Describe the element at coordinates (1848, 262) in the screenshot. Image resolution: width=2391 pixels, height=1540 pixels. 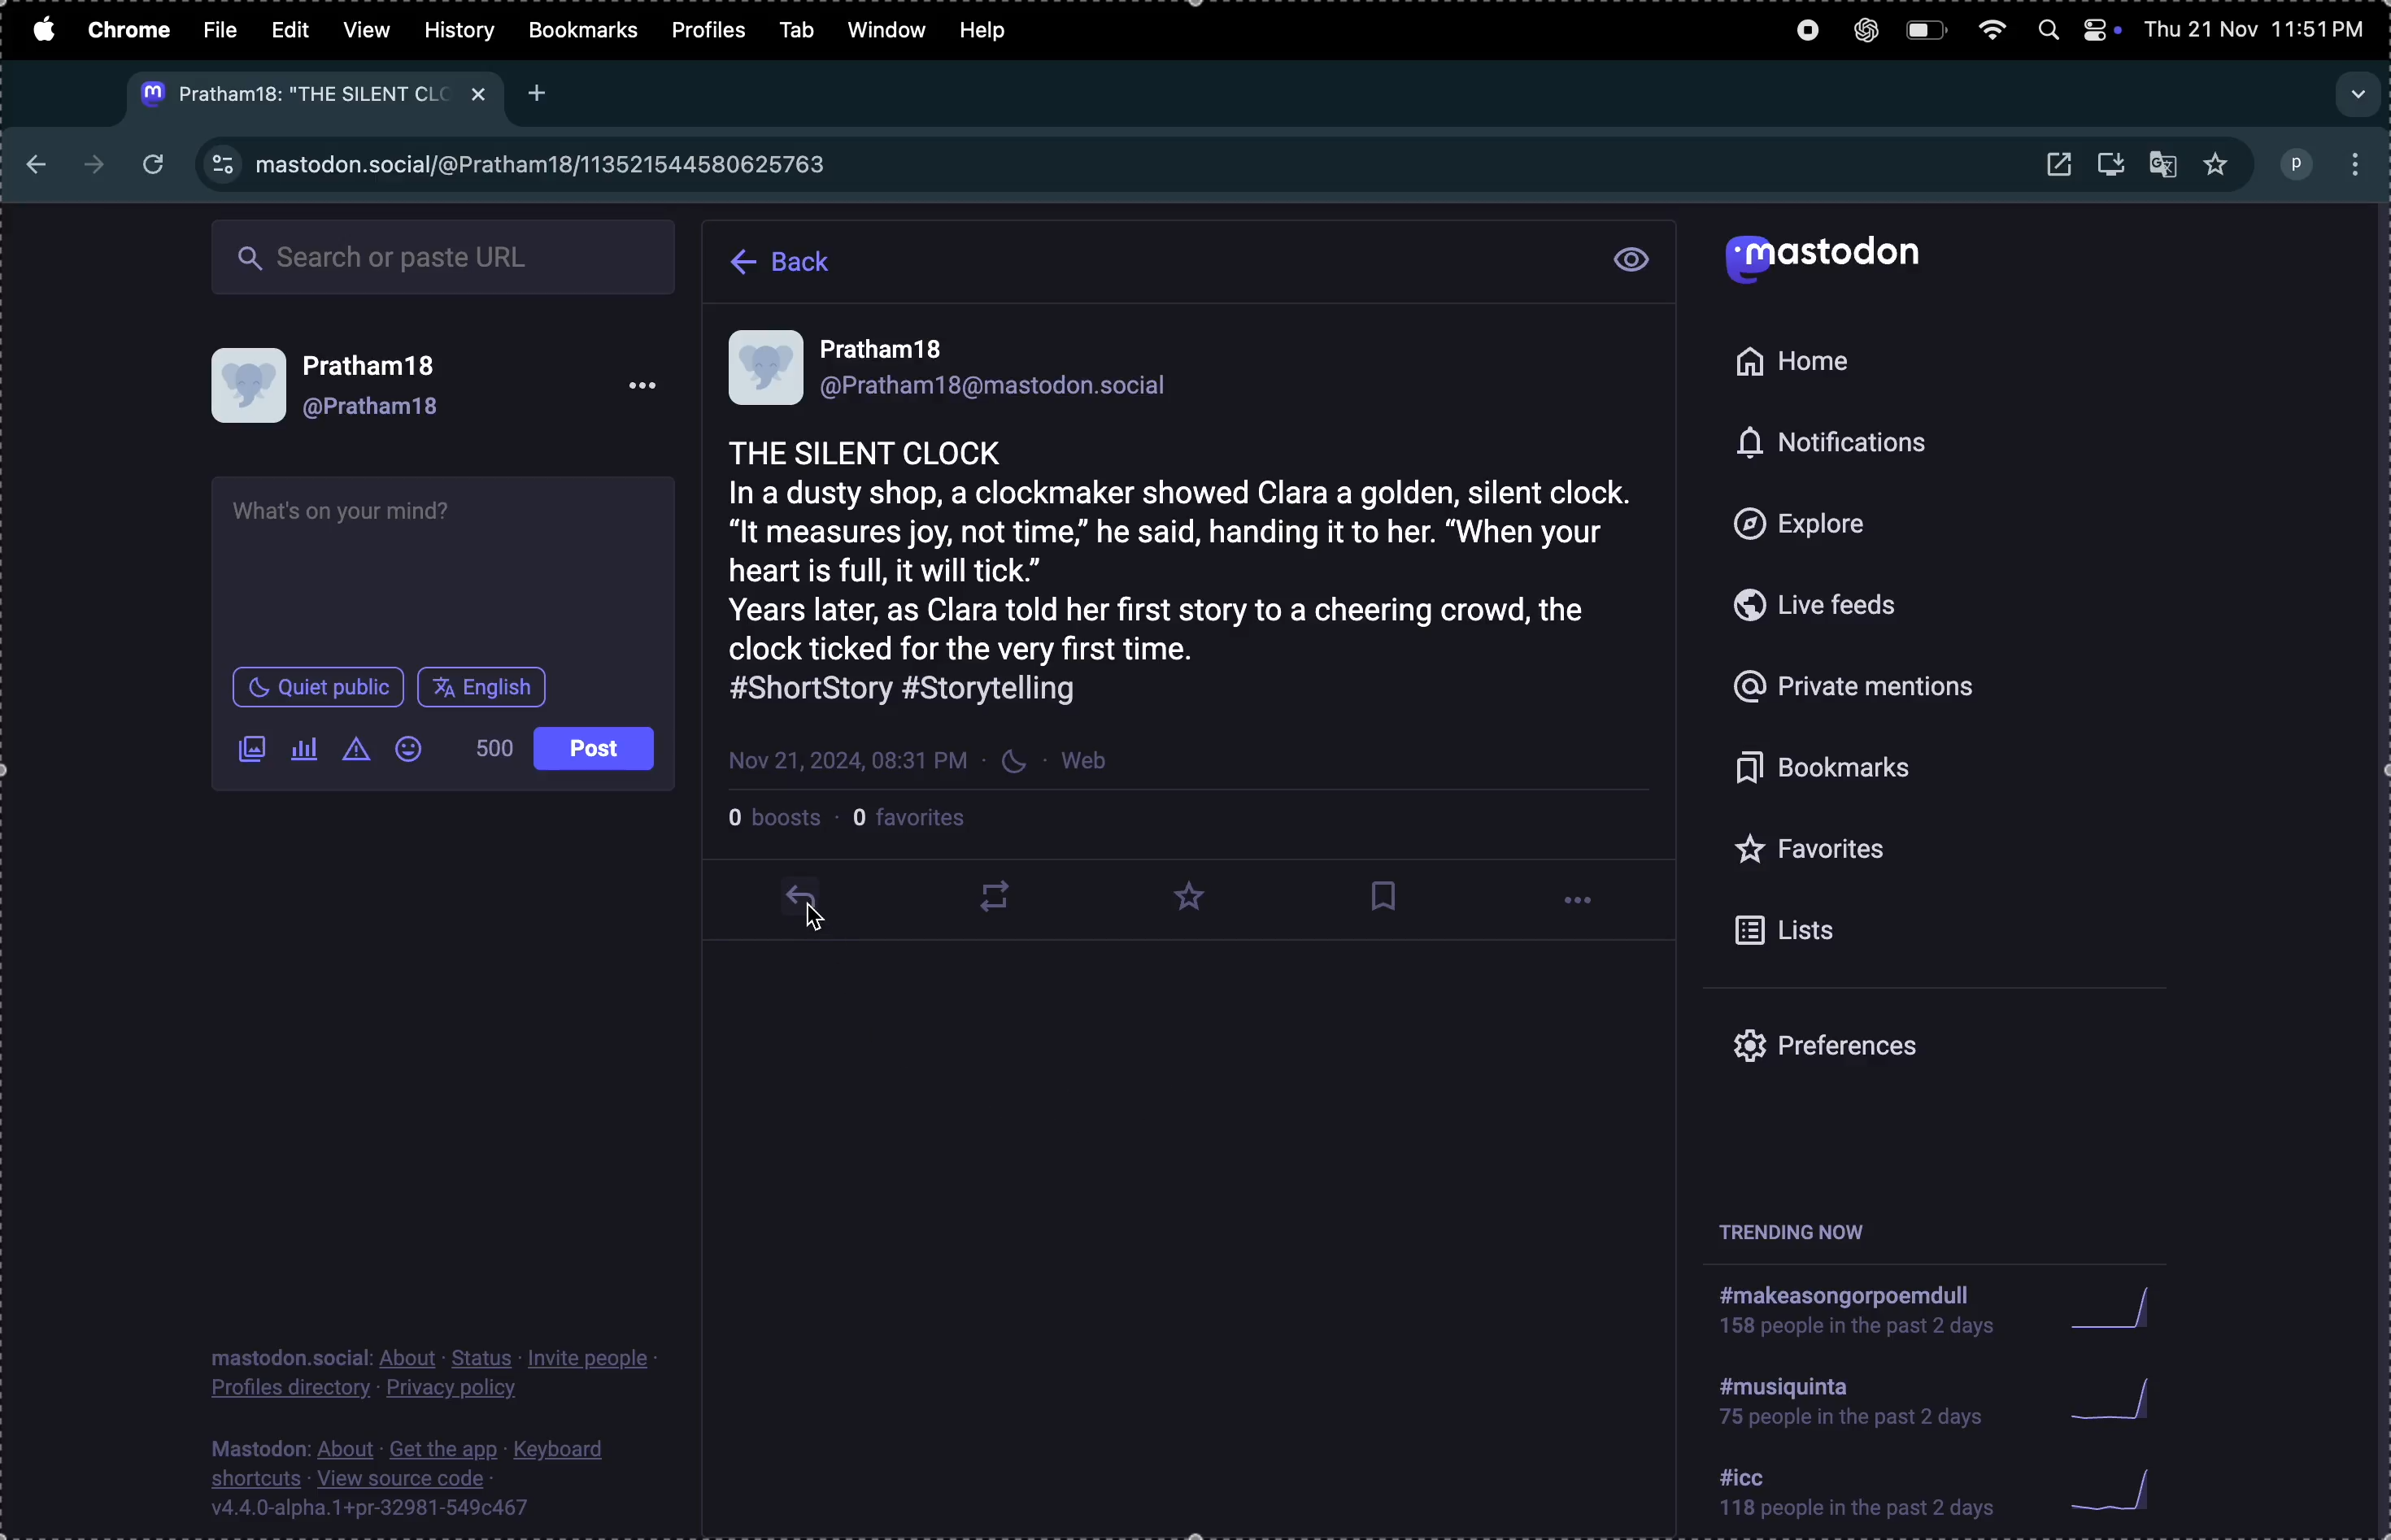
I see `mastodon logo` at that location.